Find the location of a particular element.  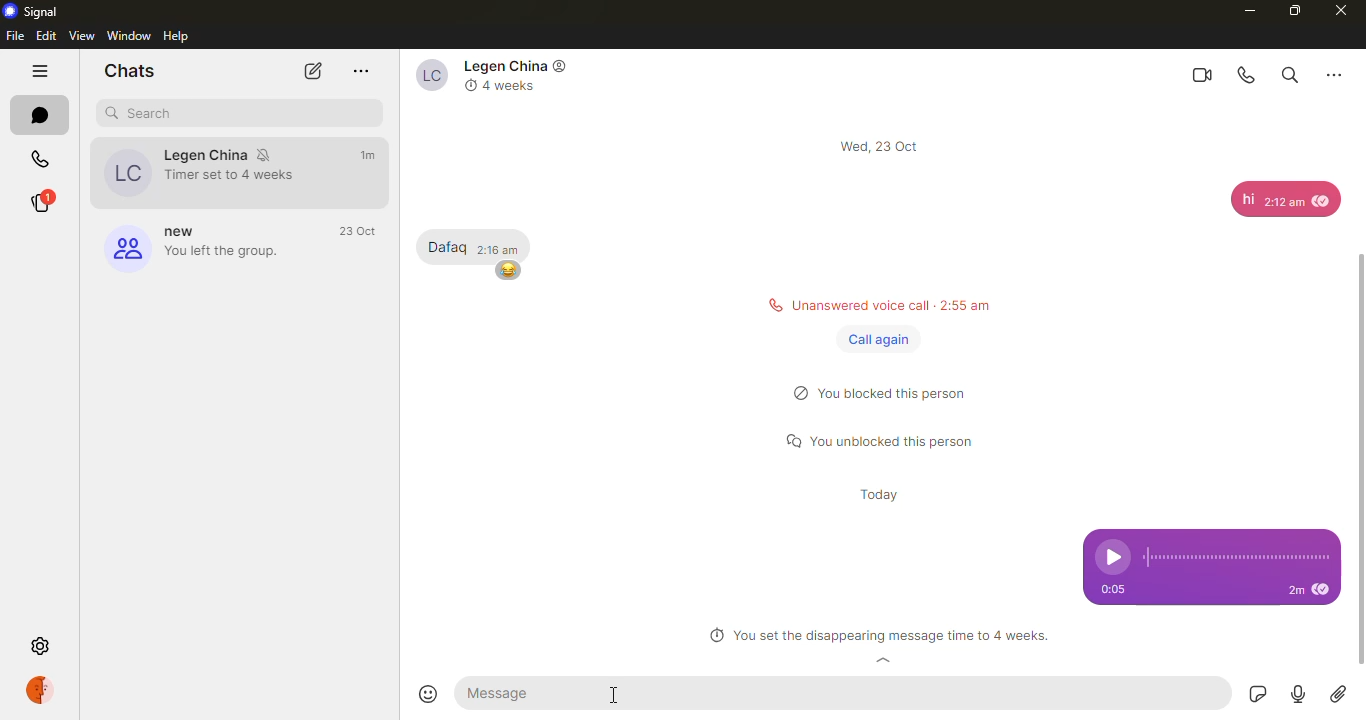

file is located at coordinates (15, 36).